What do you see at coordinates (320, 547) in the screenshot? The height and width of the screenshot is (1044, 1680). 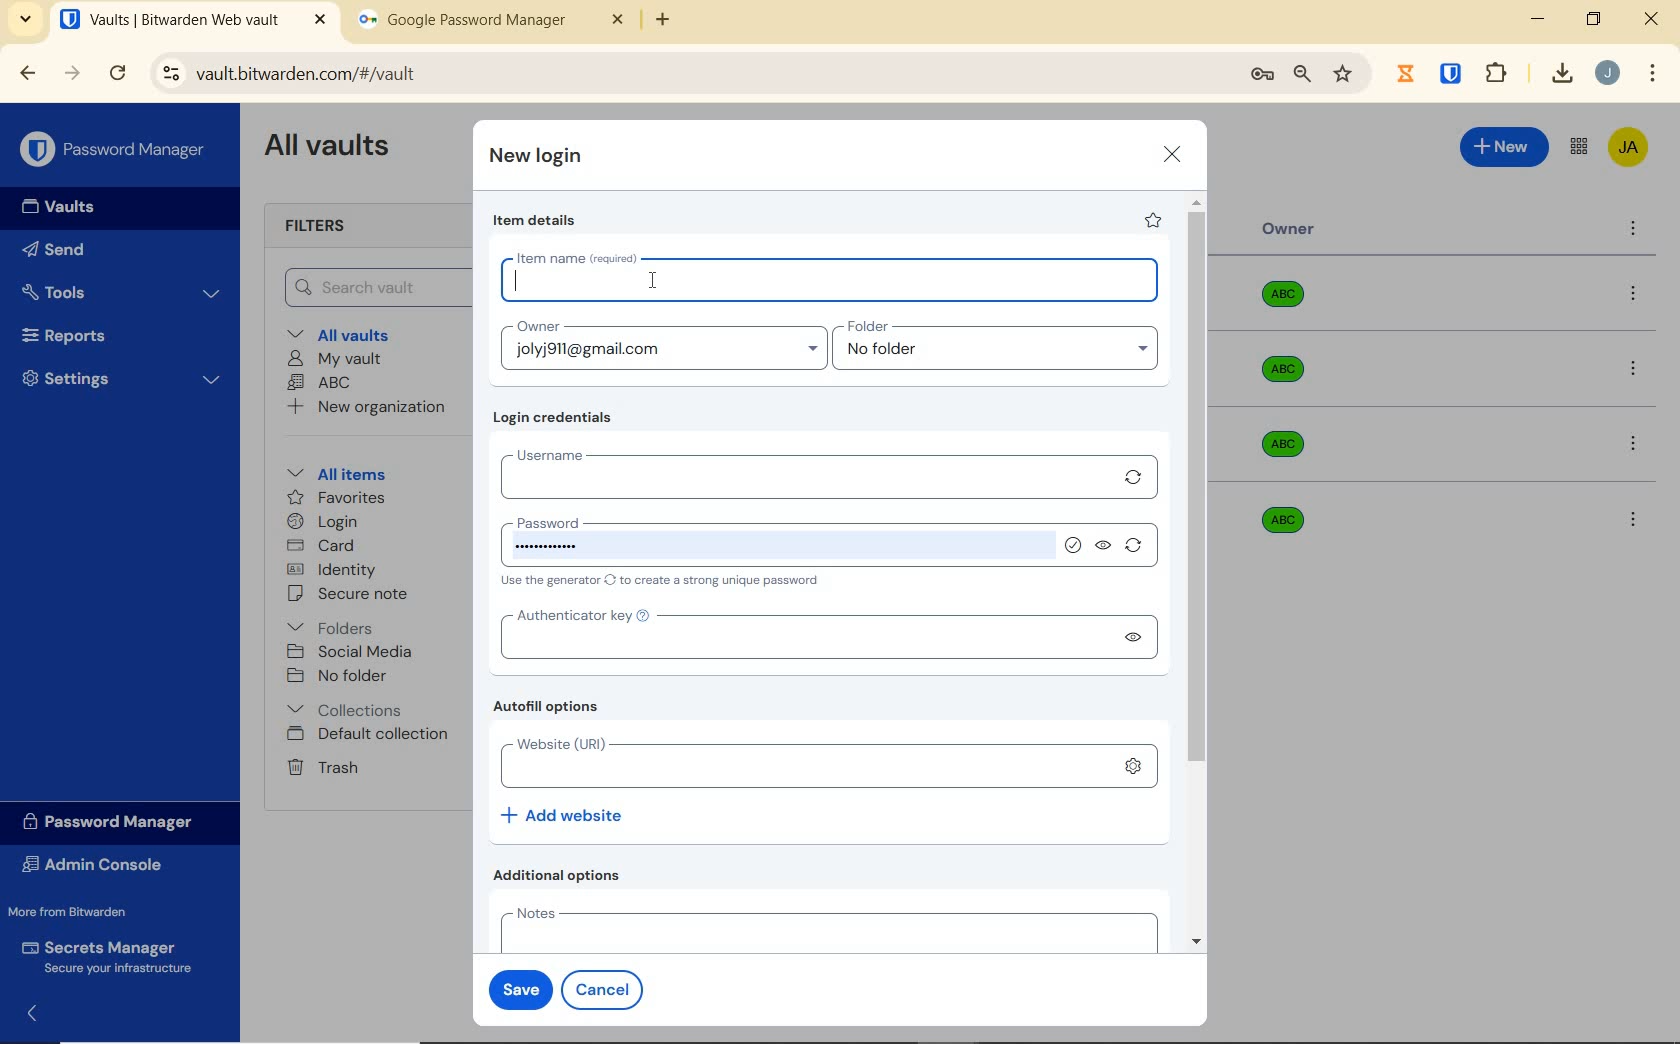 I see `card` at bounding box center [320, 547].